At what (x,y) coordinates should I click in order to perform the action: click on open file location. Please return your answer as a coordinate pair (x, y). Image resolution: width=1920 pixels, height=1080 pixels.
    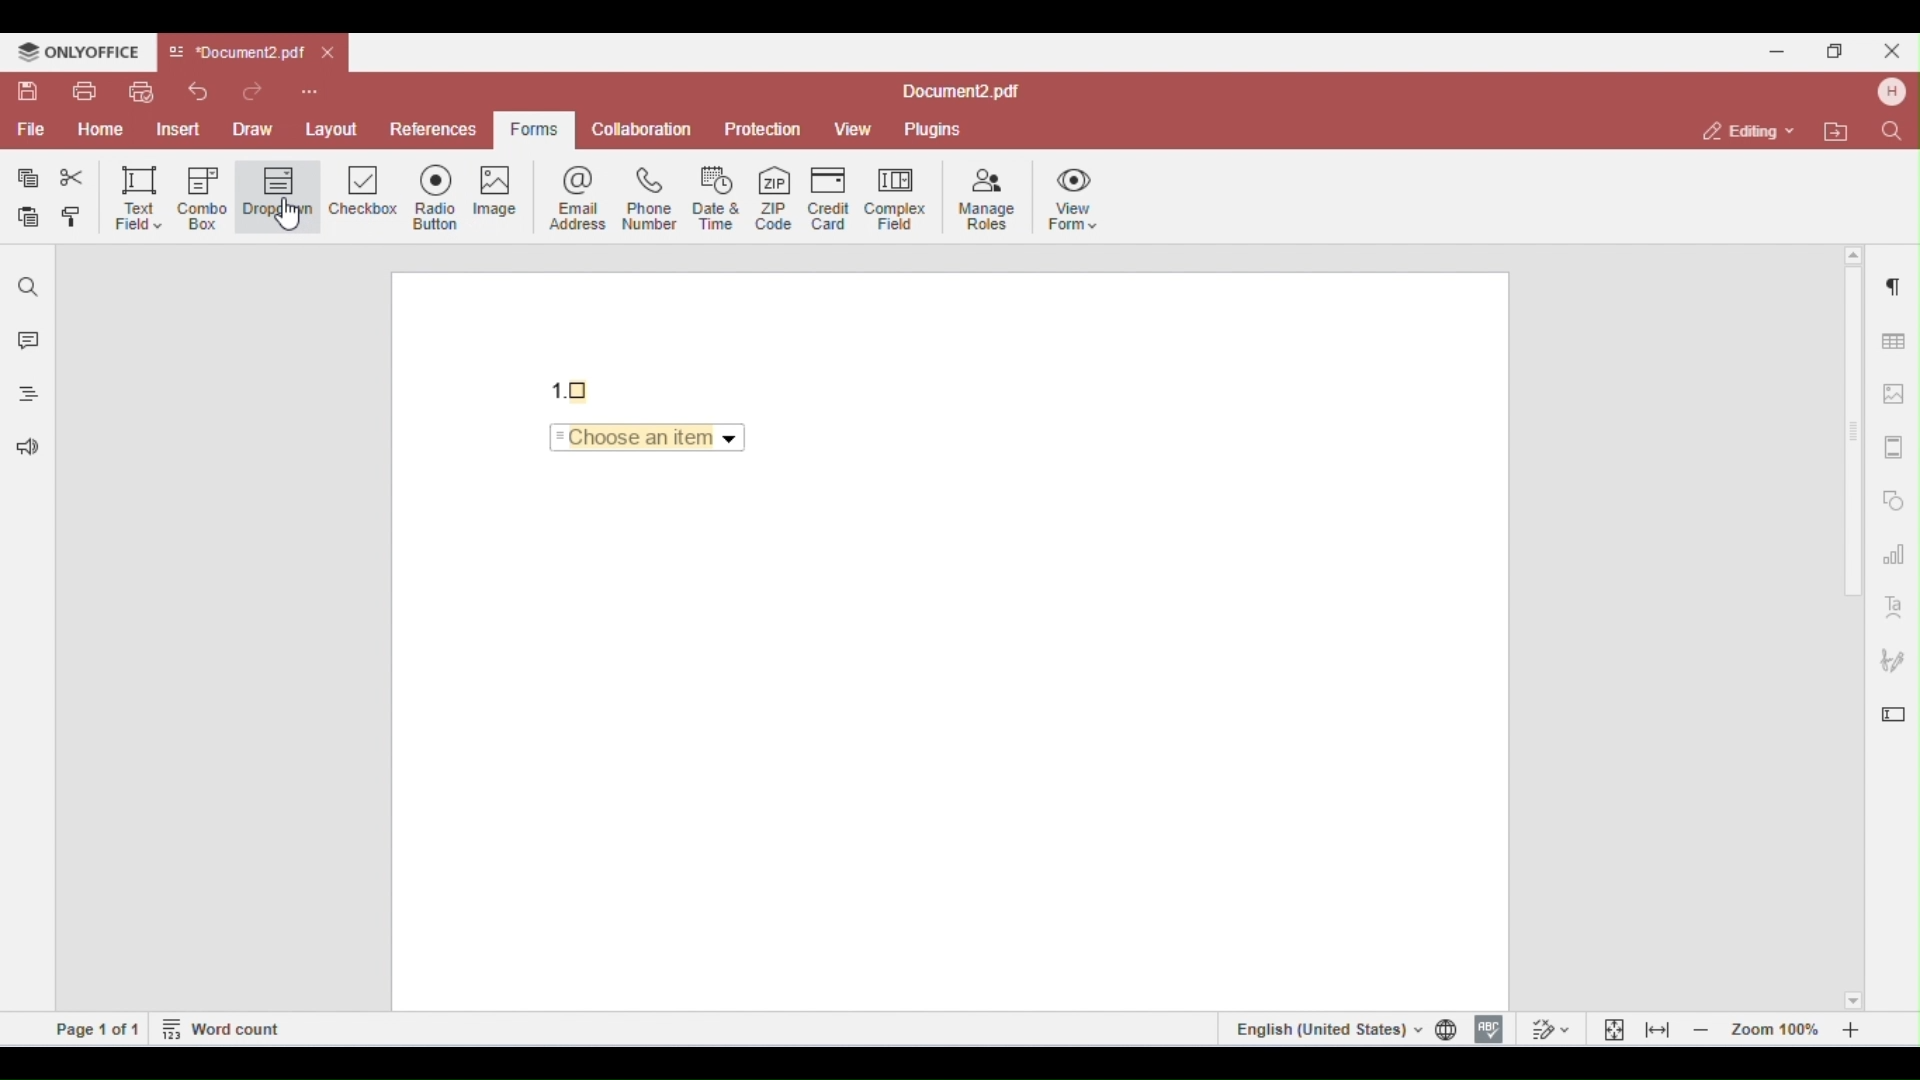
    Looking at the image, I should click on (1840, 133).